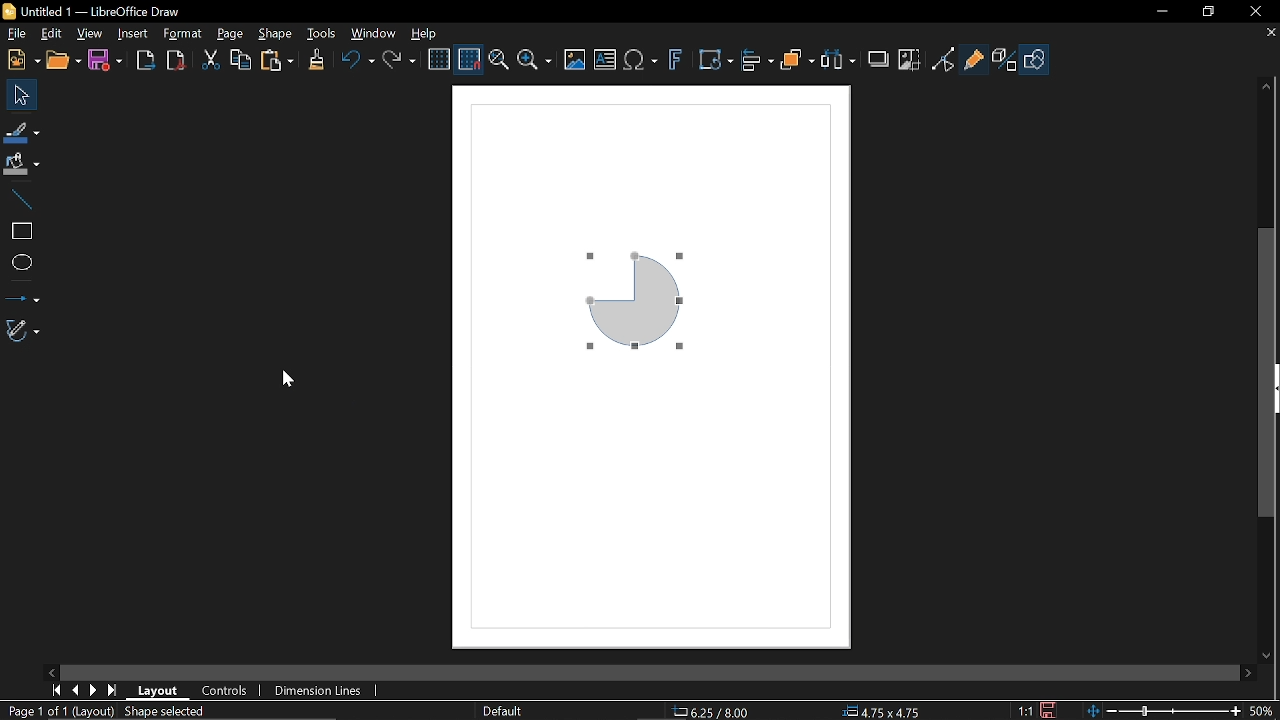 Image resolution: width=1280 pixels, height=720 pixels. Describe the element at coordinates (172, 712) in the screenshot. I see `Shape selected` at that location.